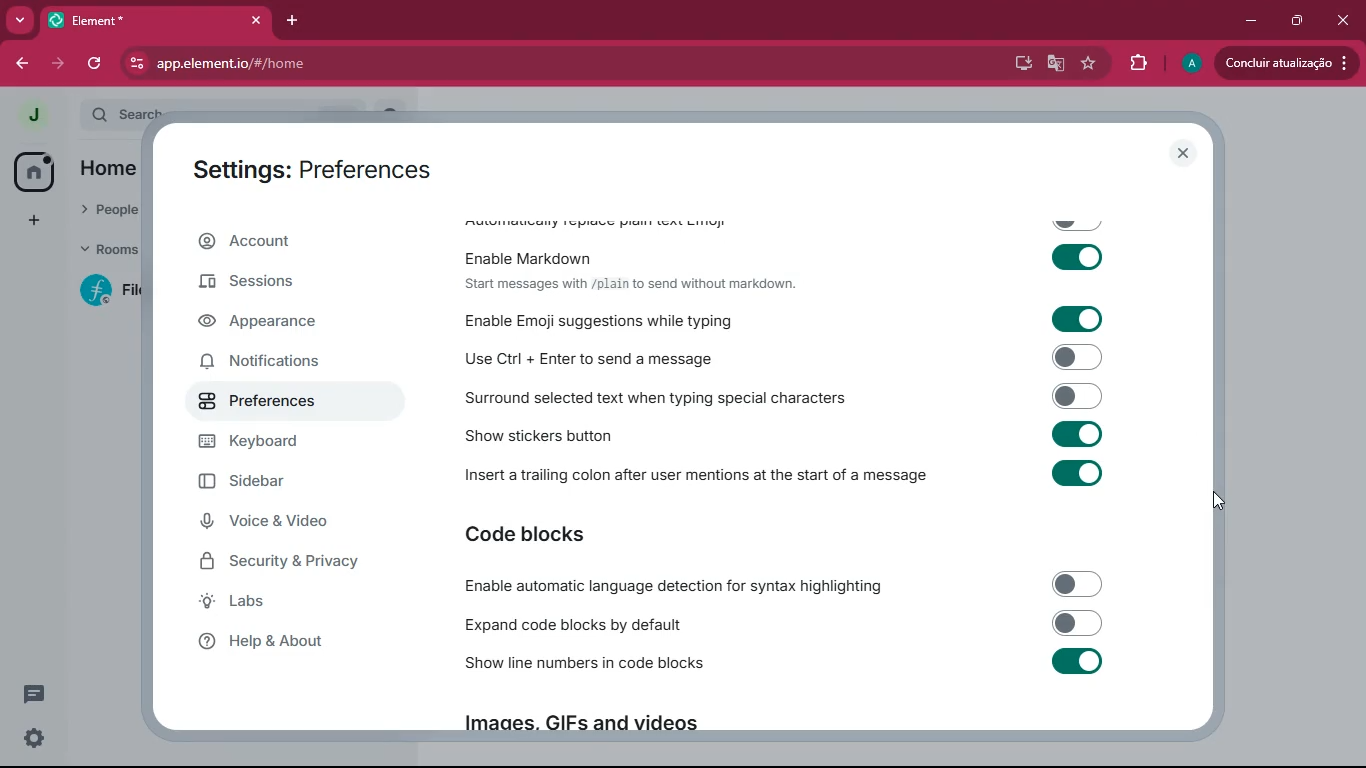 This screenshot has height=768, width=1366. Describe the element at coordinates (27, 114) in the screenshot. I see `profile picture` at that location.